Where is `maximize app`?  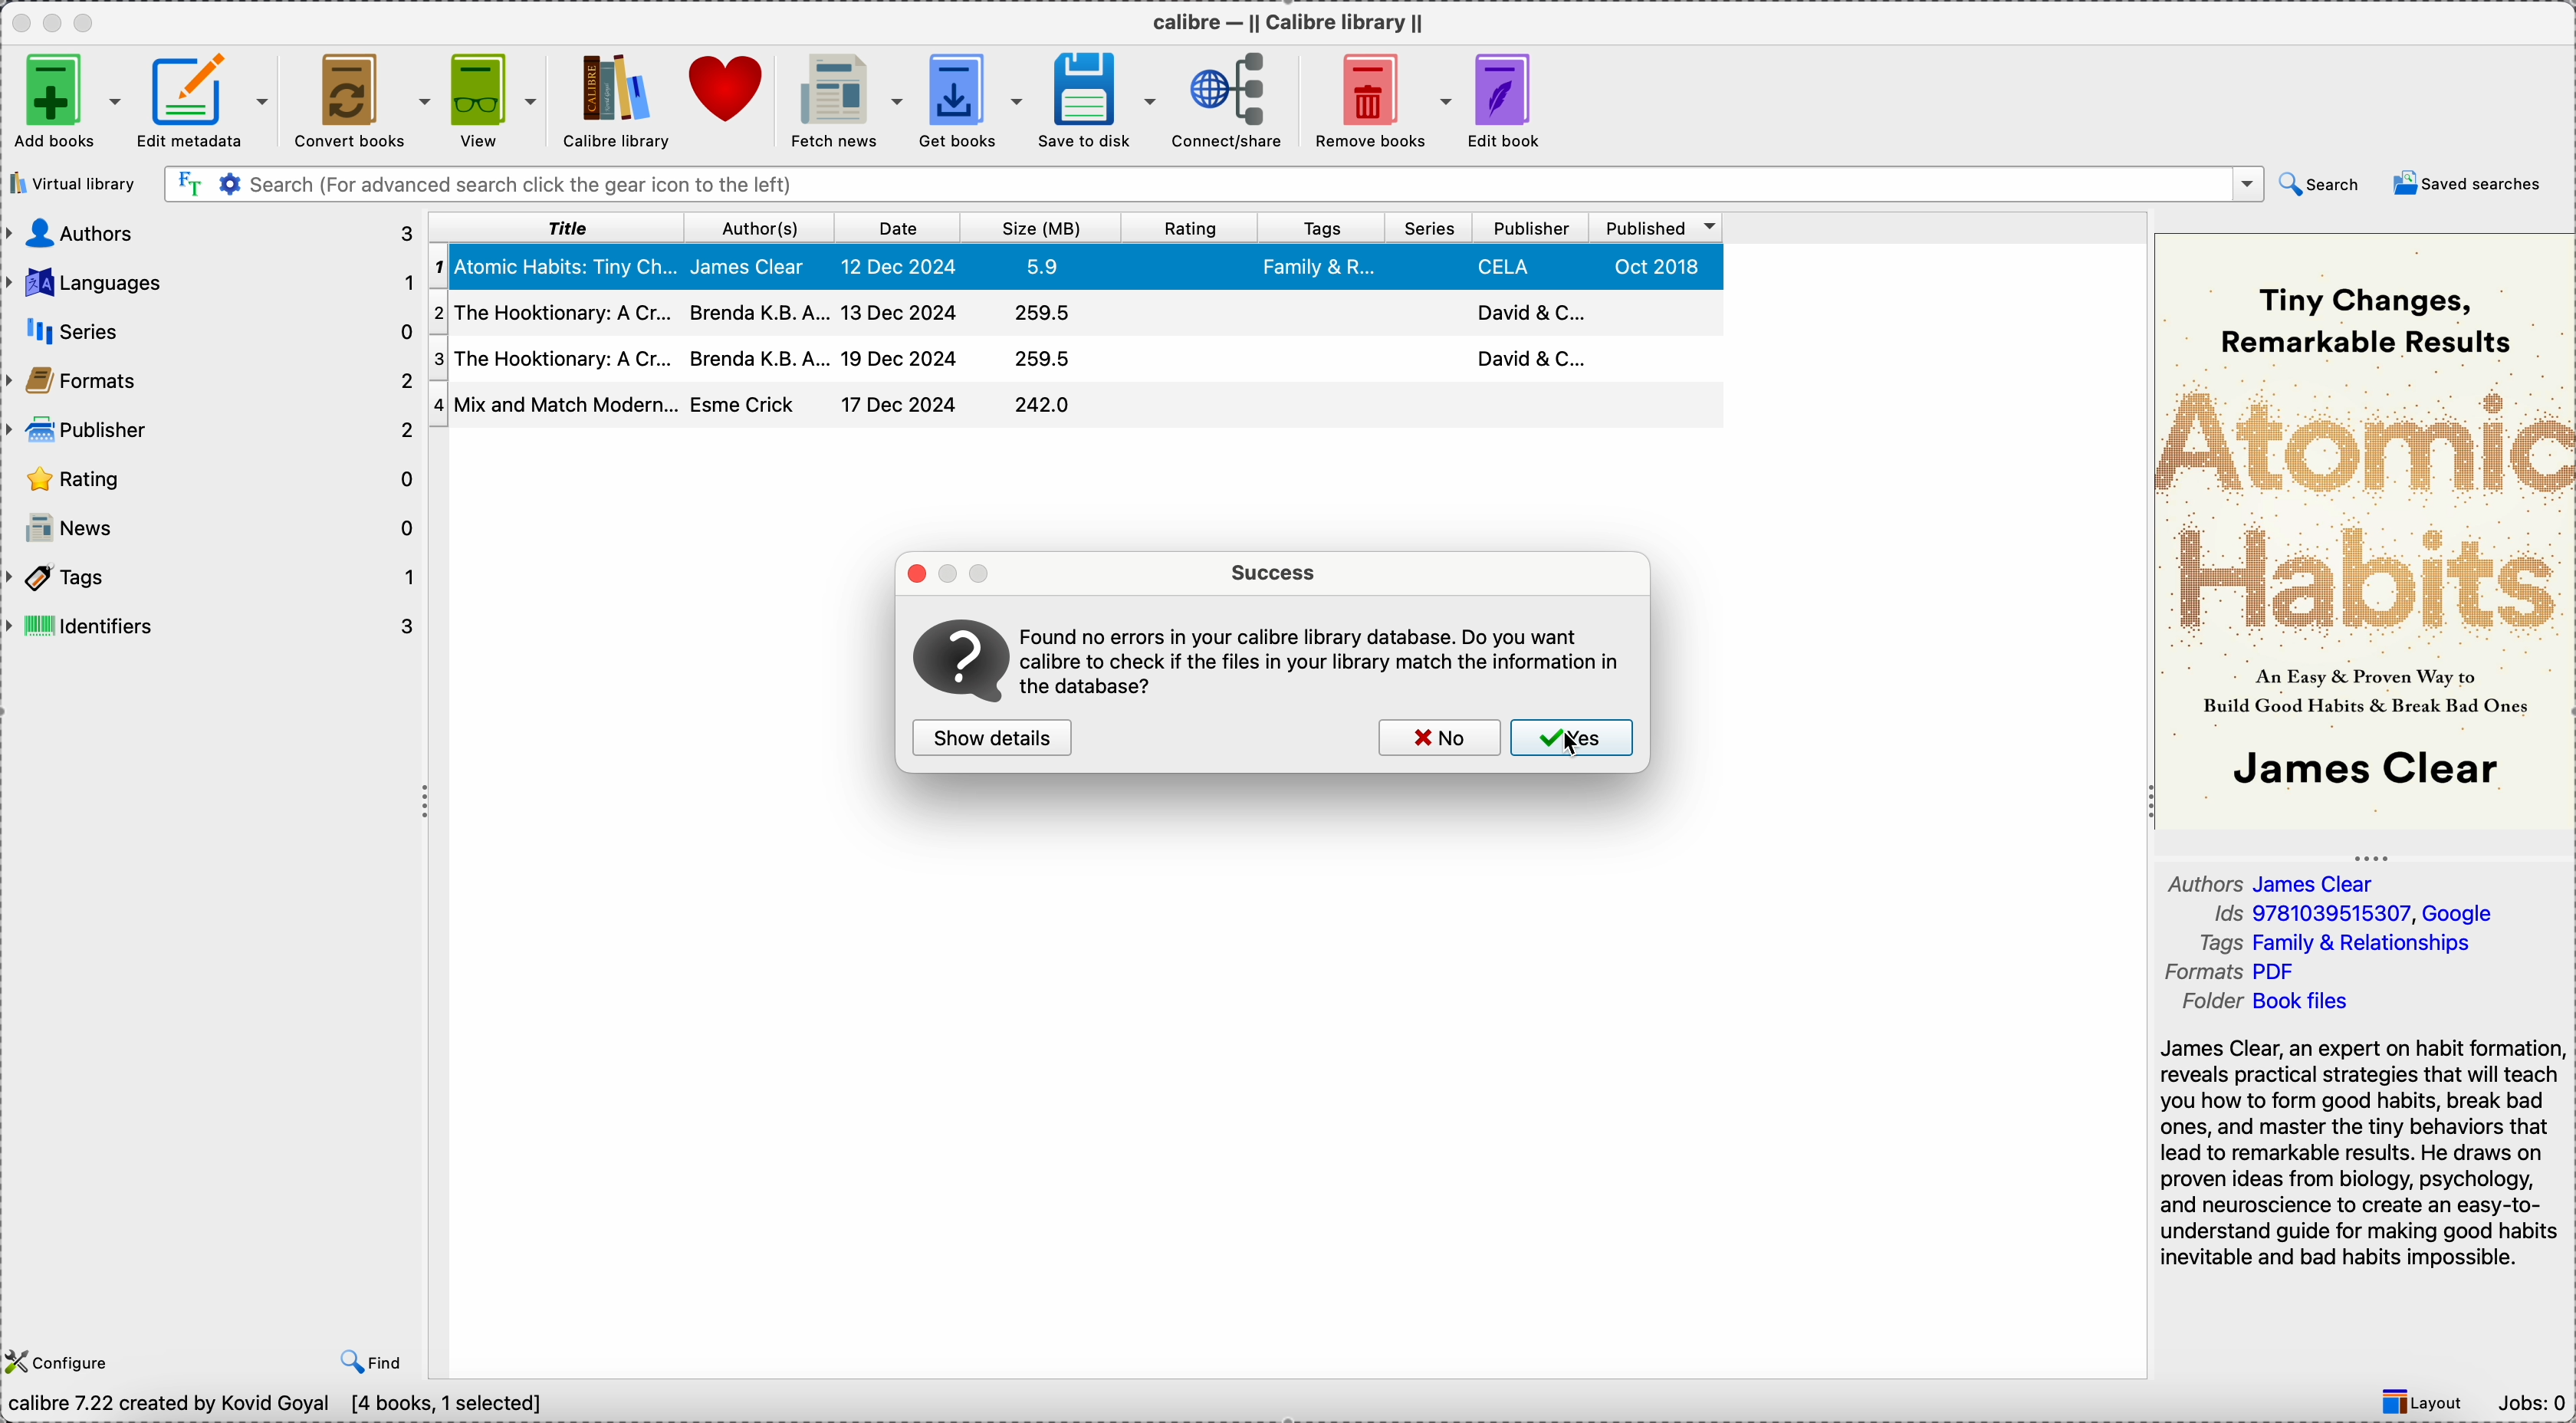 maximize app is located at coordinates (92, 18).